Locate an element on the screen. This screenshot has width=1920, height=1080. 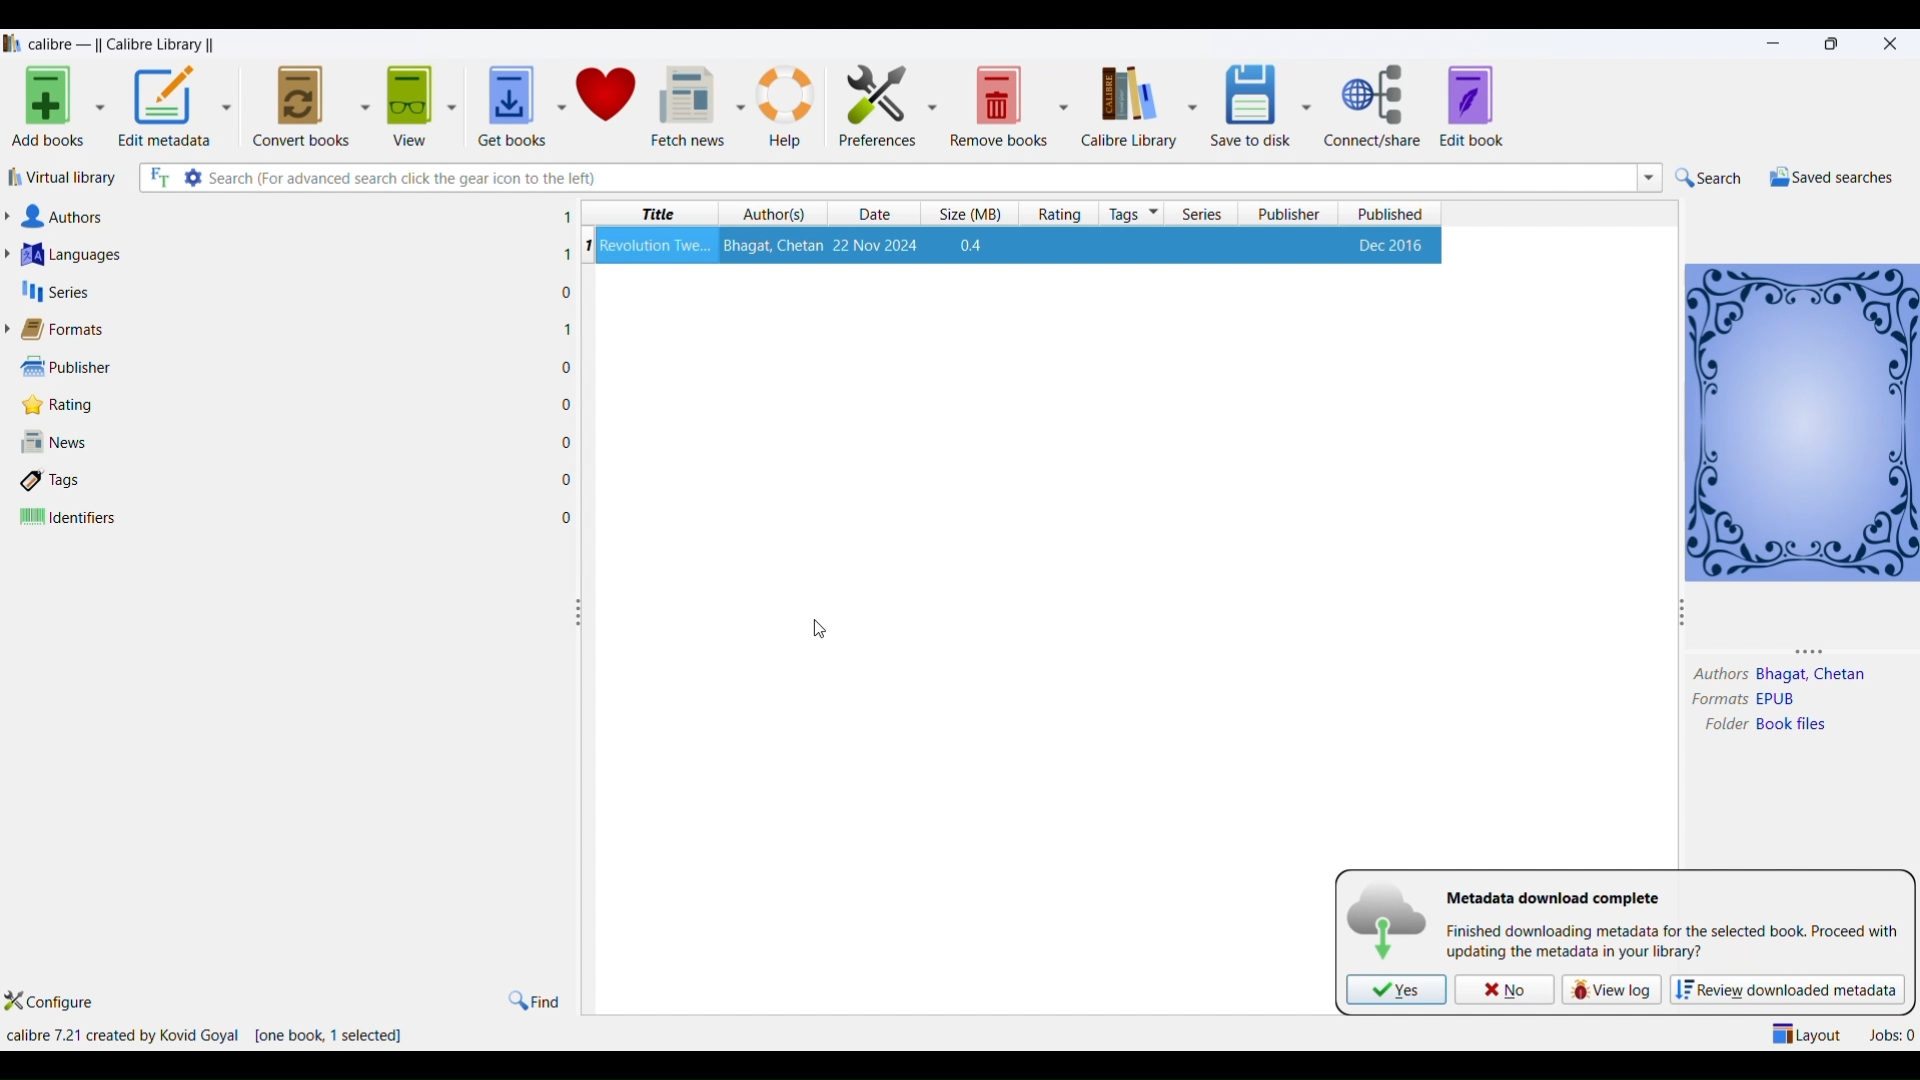
edit metadata is located at coordinates (165, 108).